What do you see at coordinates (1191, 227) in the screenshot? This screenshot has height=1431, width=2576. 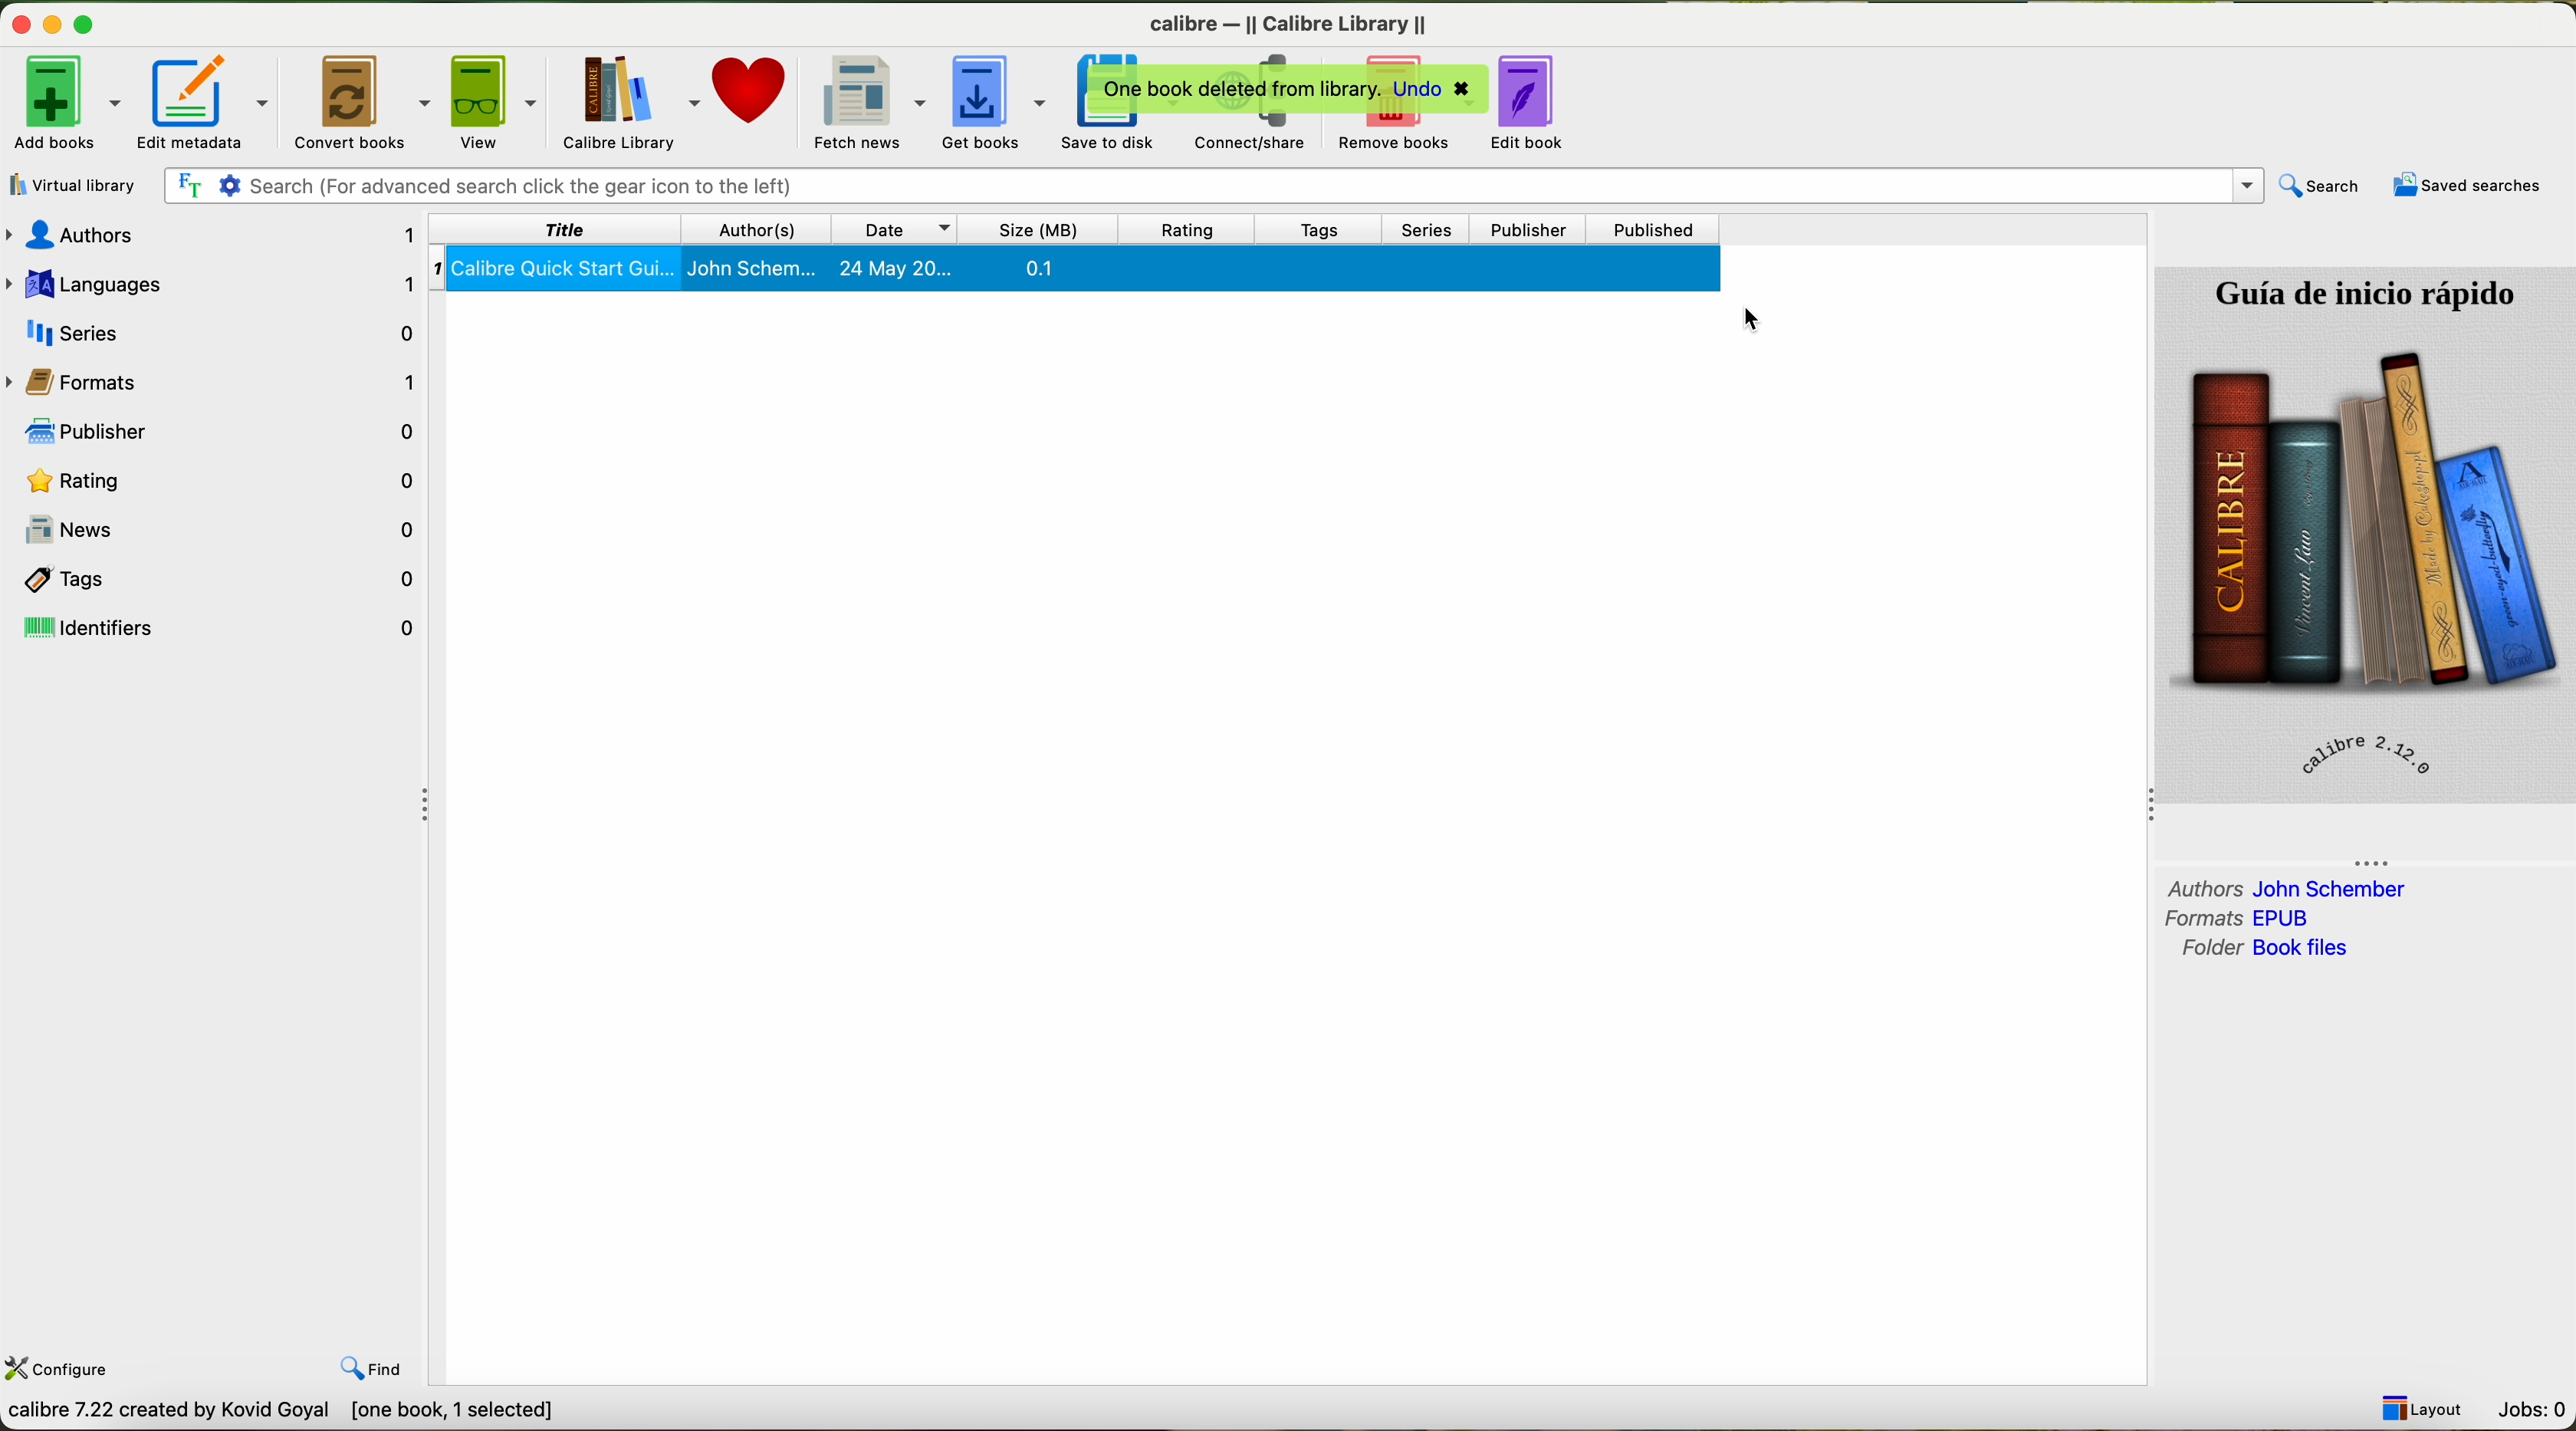 I see `rating` at bounding box center [1191, 227].